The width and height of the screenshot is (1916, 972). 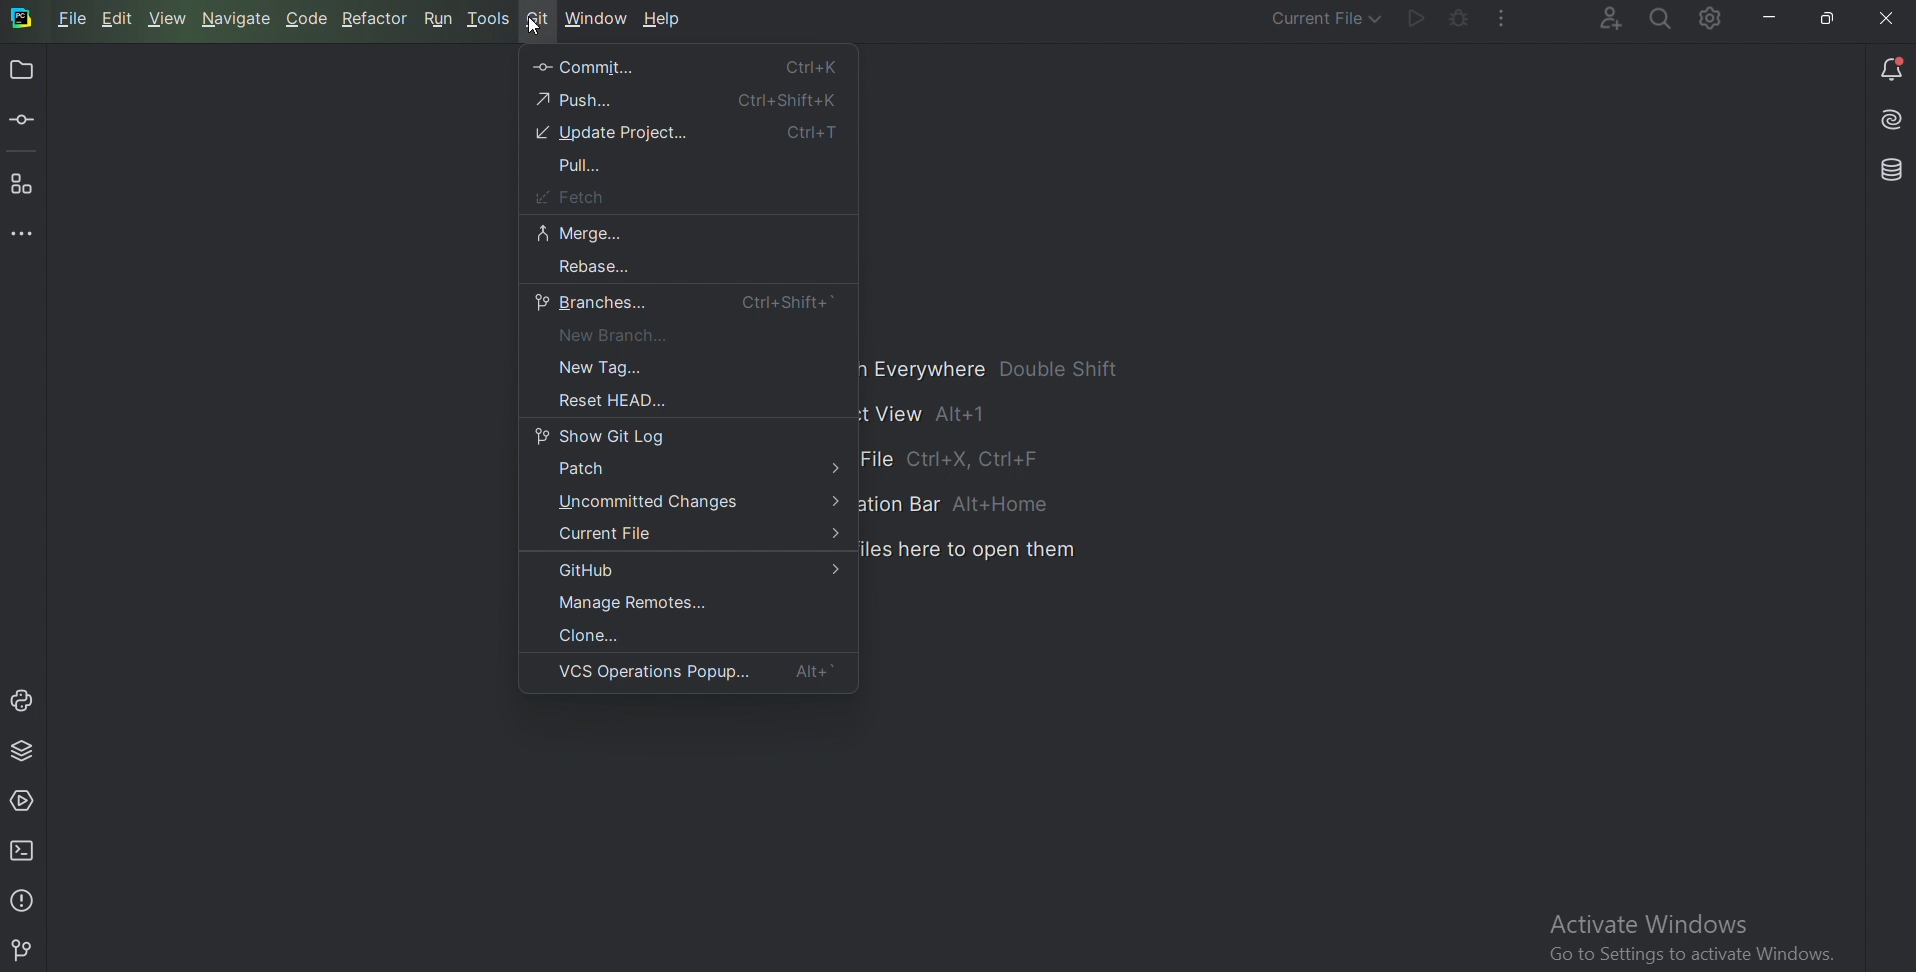 What do you see at coordinates (1829, 15) in the screenshot?
I see `Restore down` at bounding box center [1829, 15].